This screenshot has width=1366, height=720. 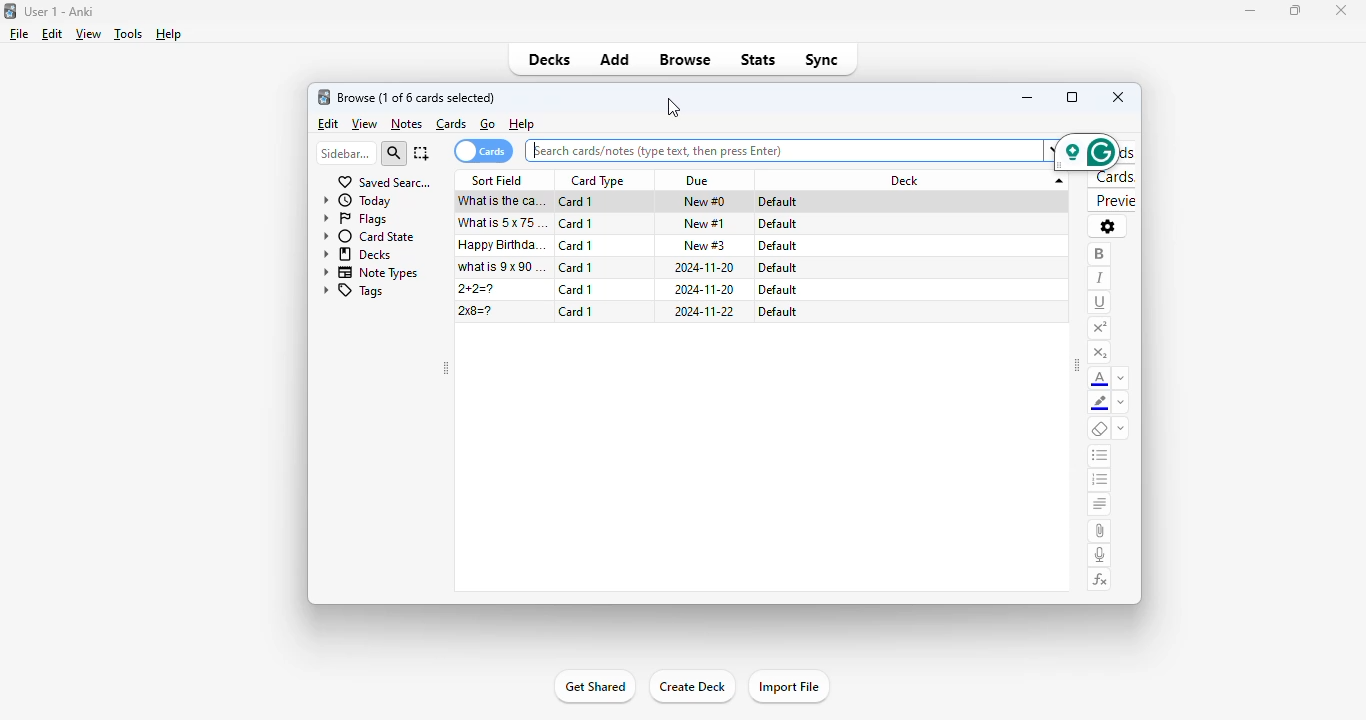 What do you see at coordinates (504, 244) in the screenshot?
I see `happy birthday song!!!.mp3` at bounding box center [504, 244].